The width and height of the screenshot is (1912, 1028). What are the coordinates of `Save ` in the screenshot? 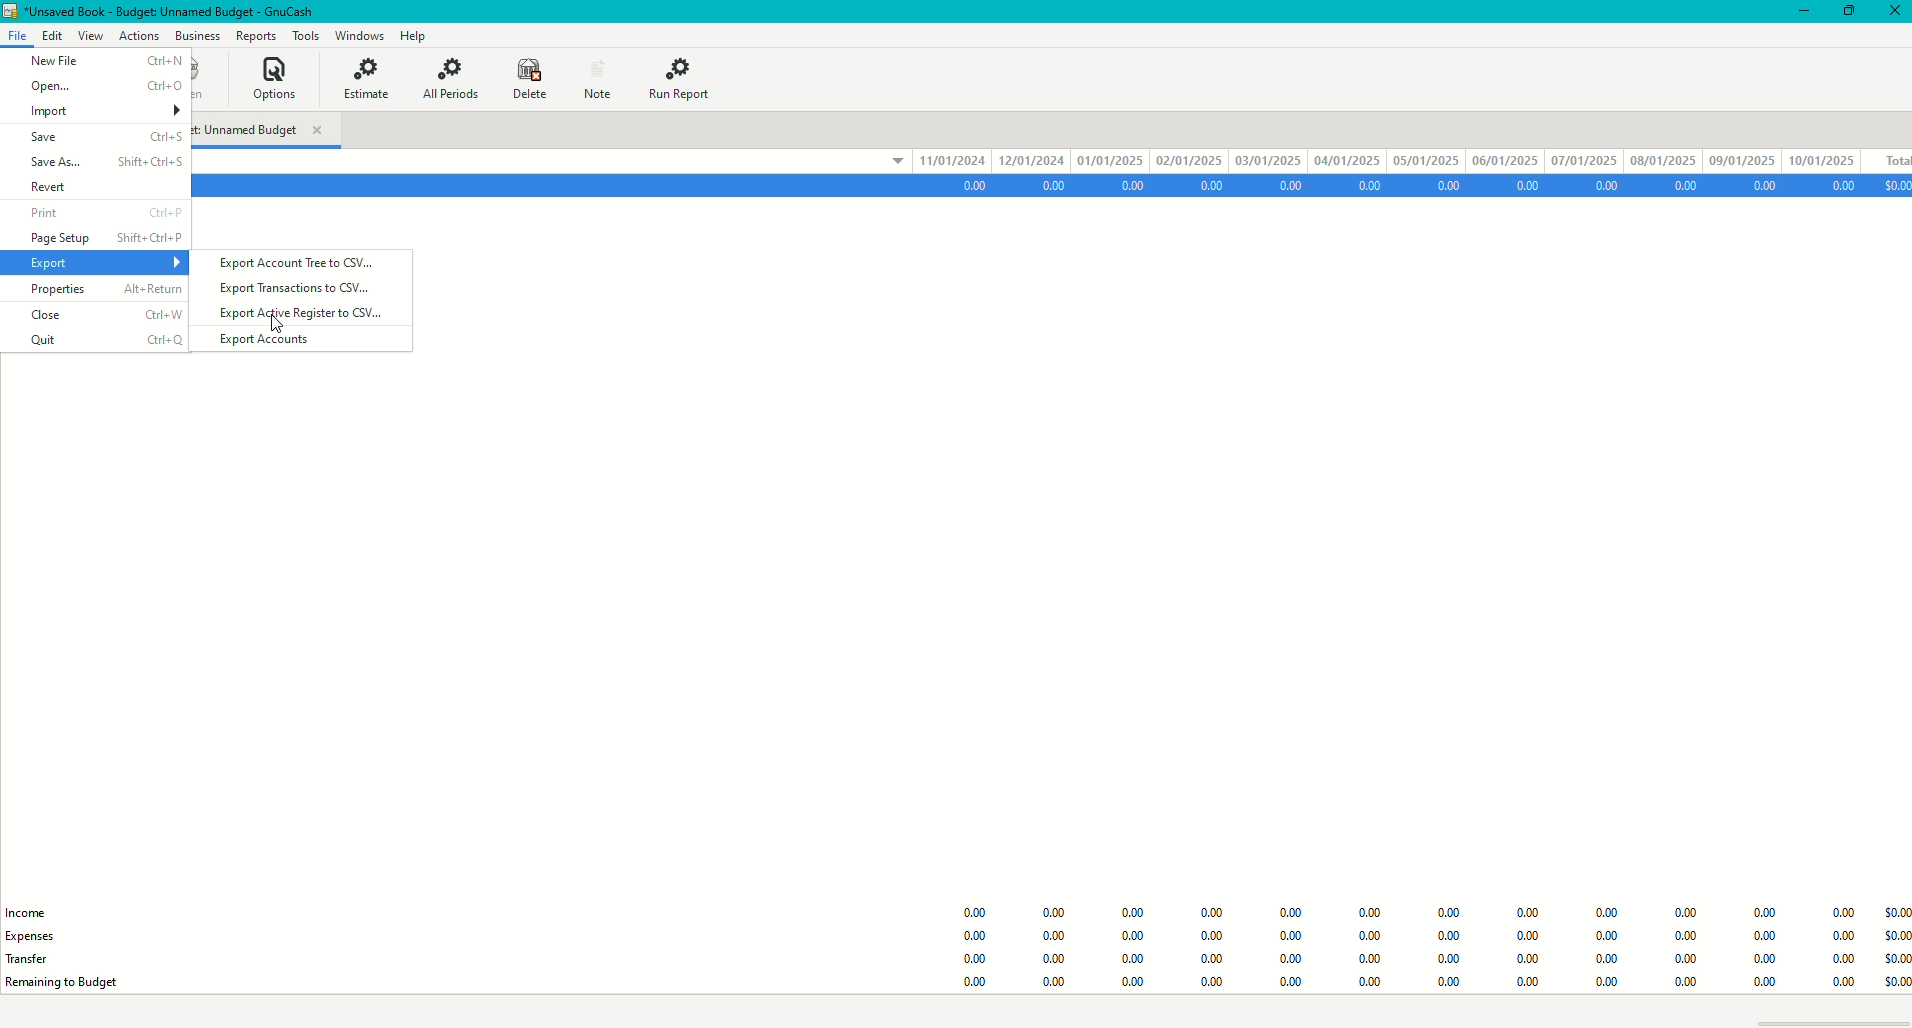 It's located at (103, 138).